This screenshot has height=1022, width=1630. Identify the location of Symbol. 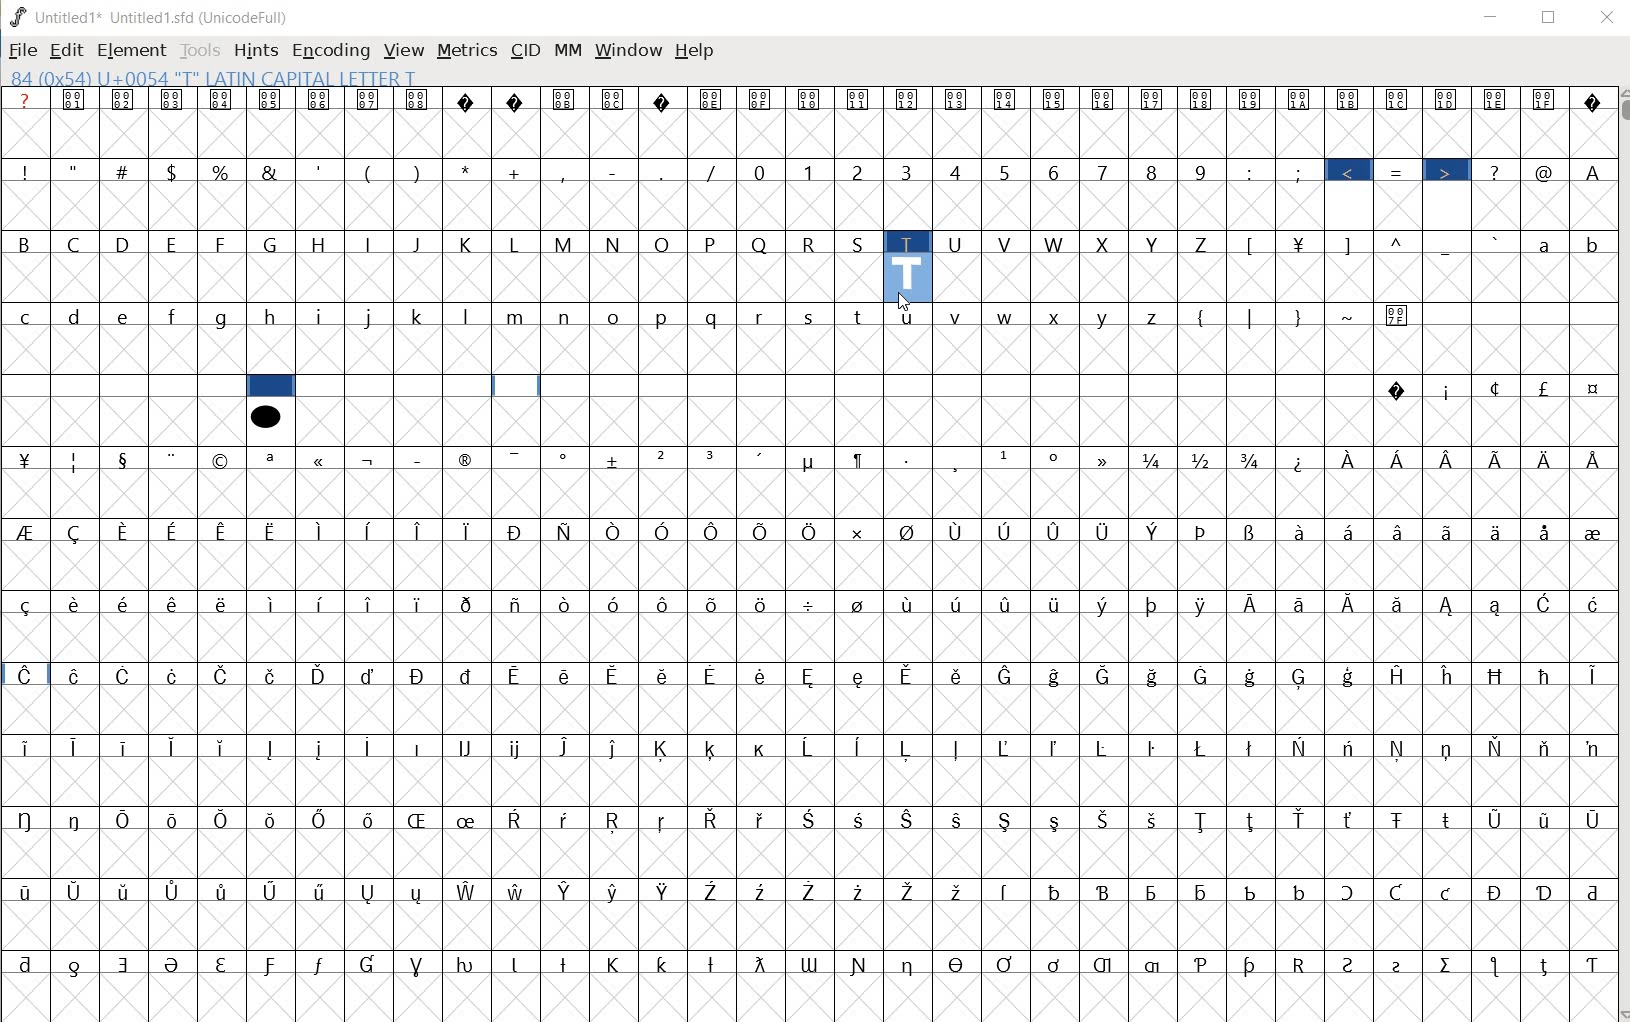
(859, 749).